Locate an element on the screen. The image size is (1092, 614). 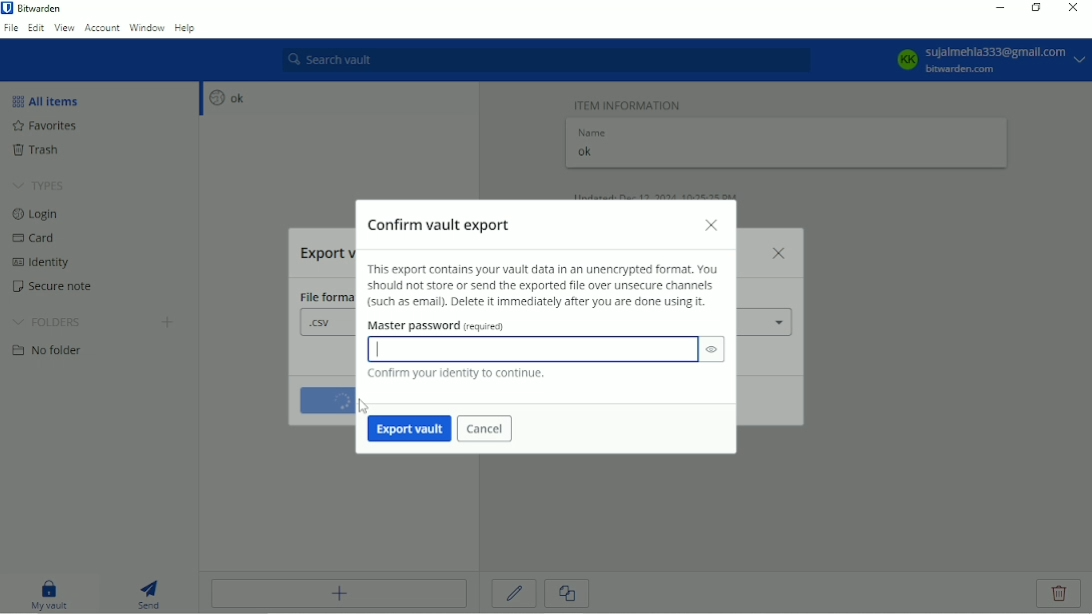
My vault is located at coordinates (49, 593).